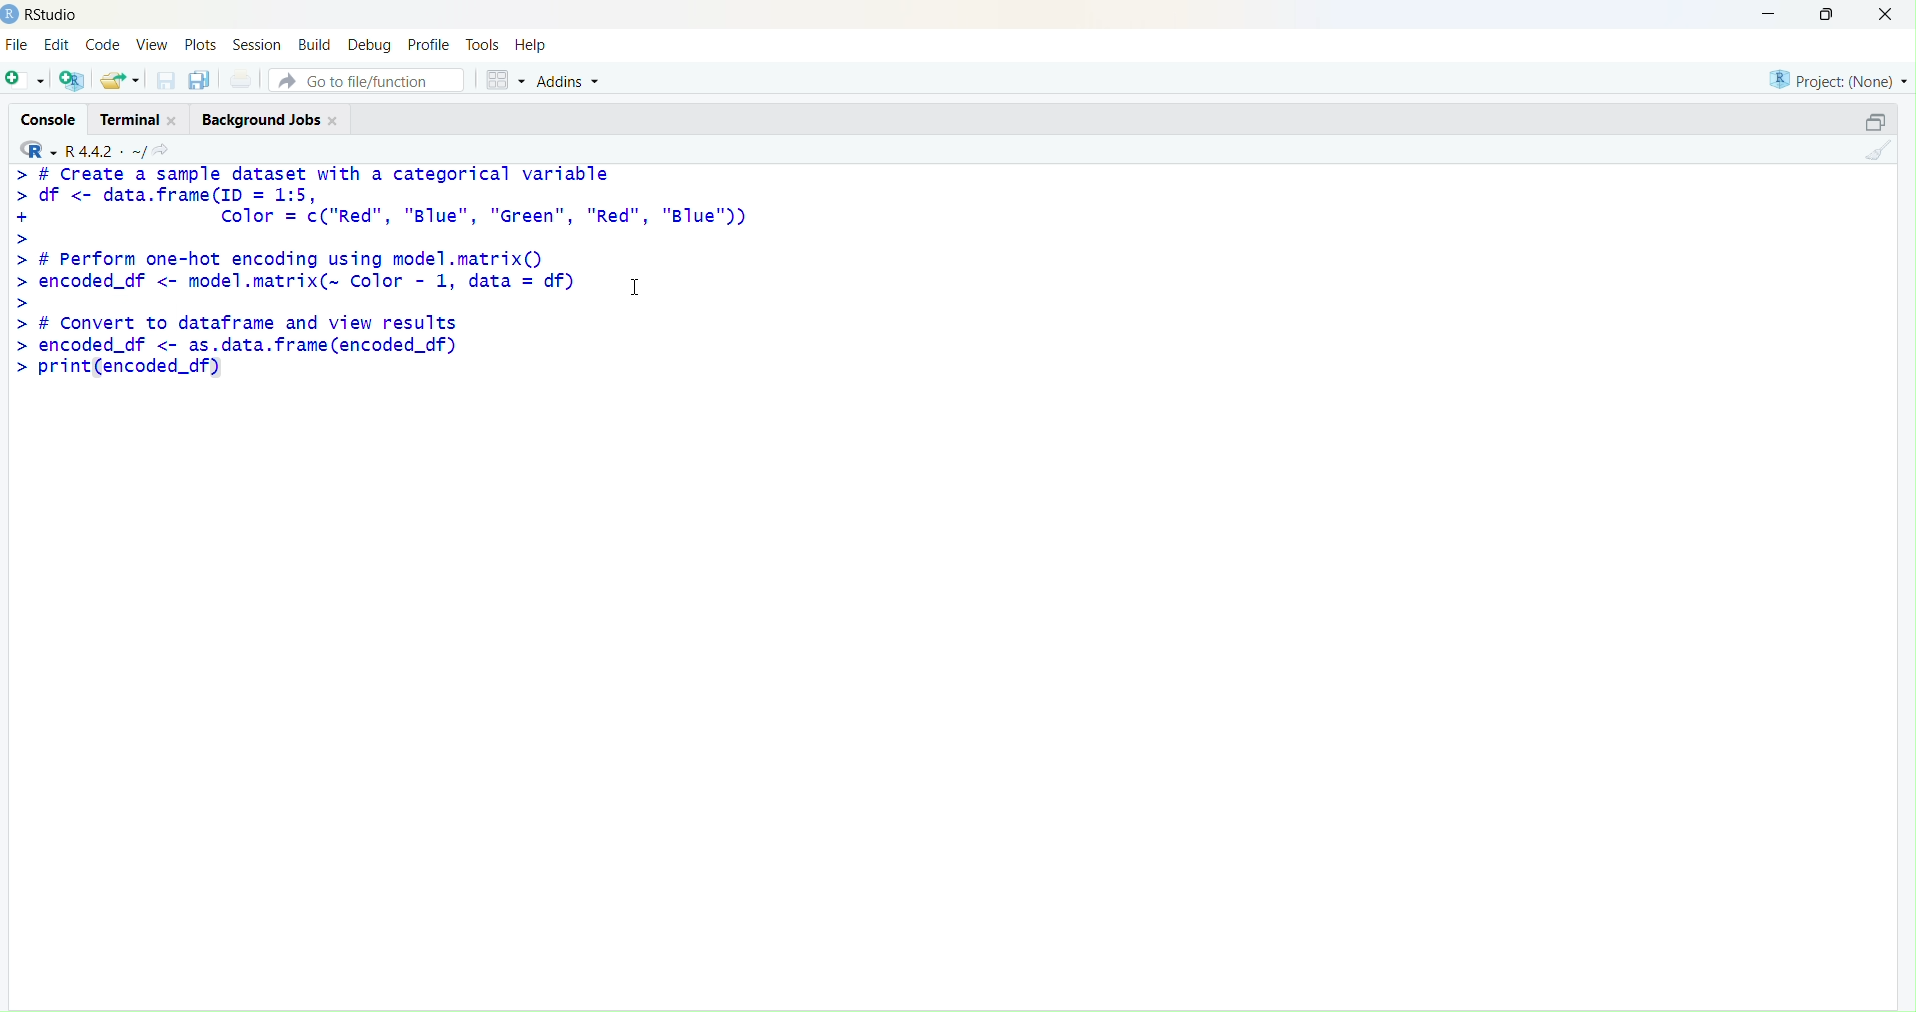 Image resolution: width=1916 pixels, height=1012 pixels. What do you see at coordinates (28, 80) in the screenshot?
I see `add file as` at bounding box center [28, 80].